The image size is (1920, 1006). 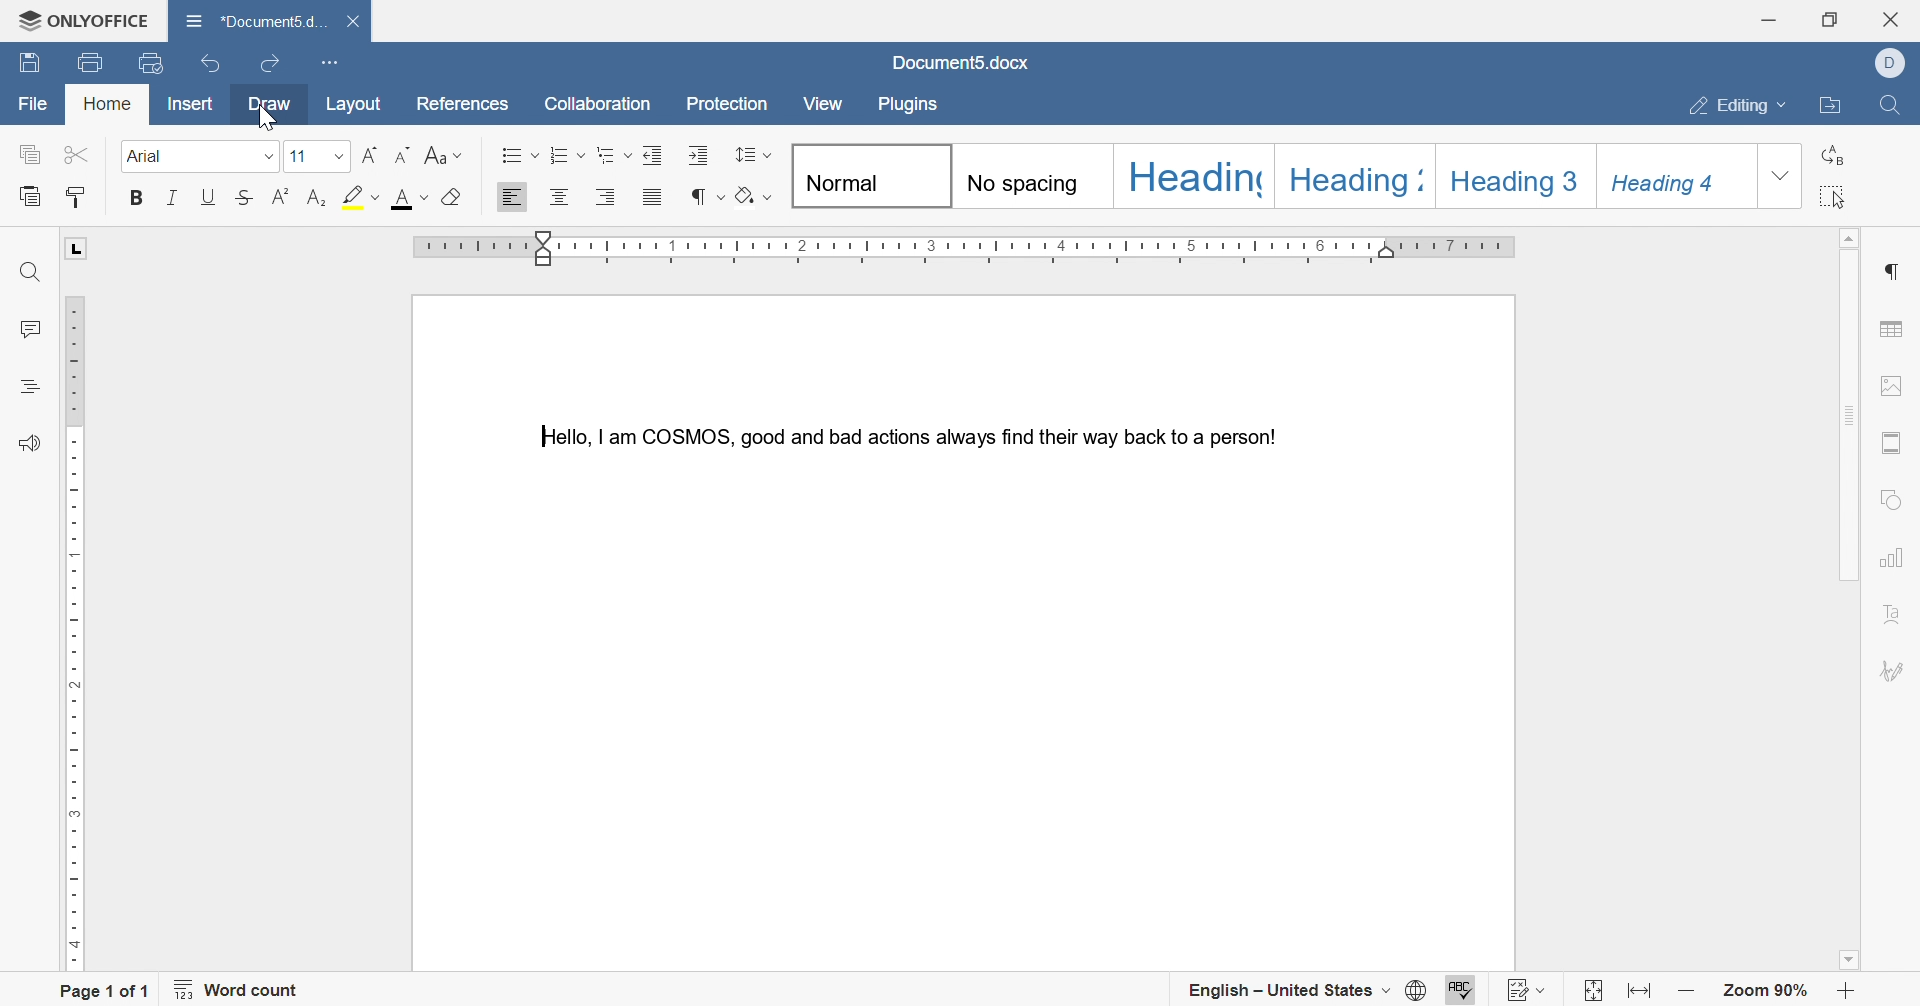 I want to click on find, so click(x=27, y=274).